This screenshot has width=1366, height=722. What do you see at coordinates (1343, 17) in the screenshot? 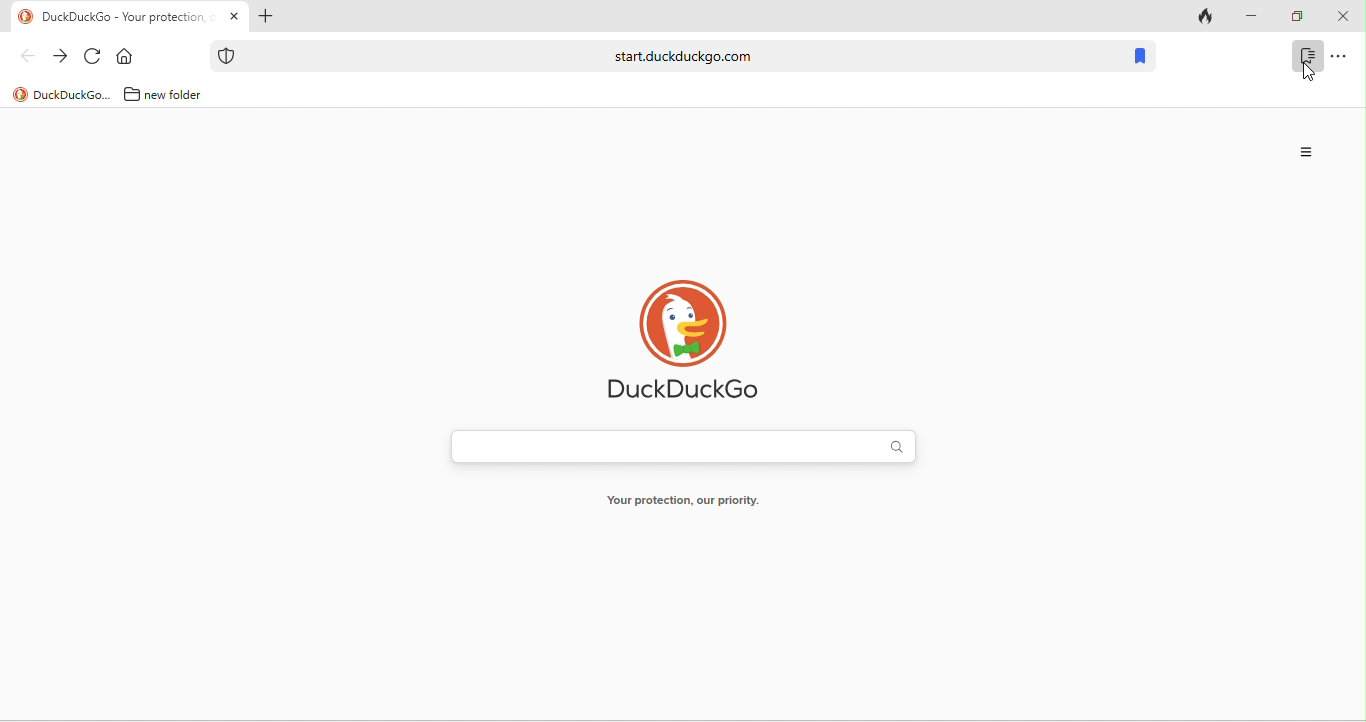
I see `close` at bounding box center [1343, 17].